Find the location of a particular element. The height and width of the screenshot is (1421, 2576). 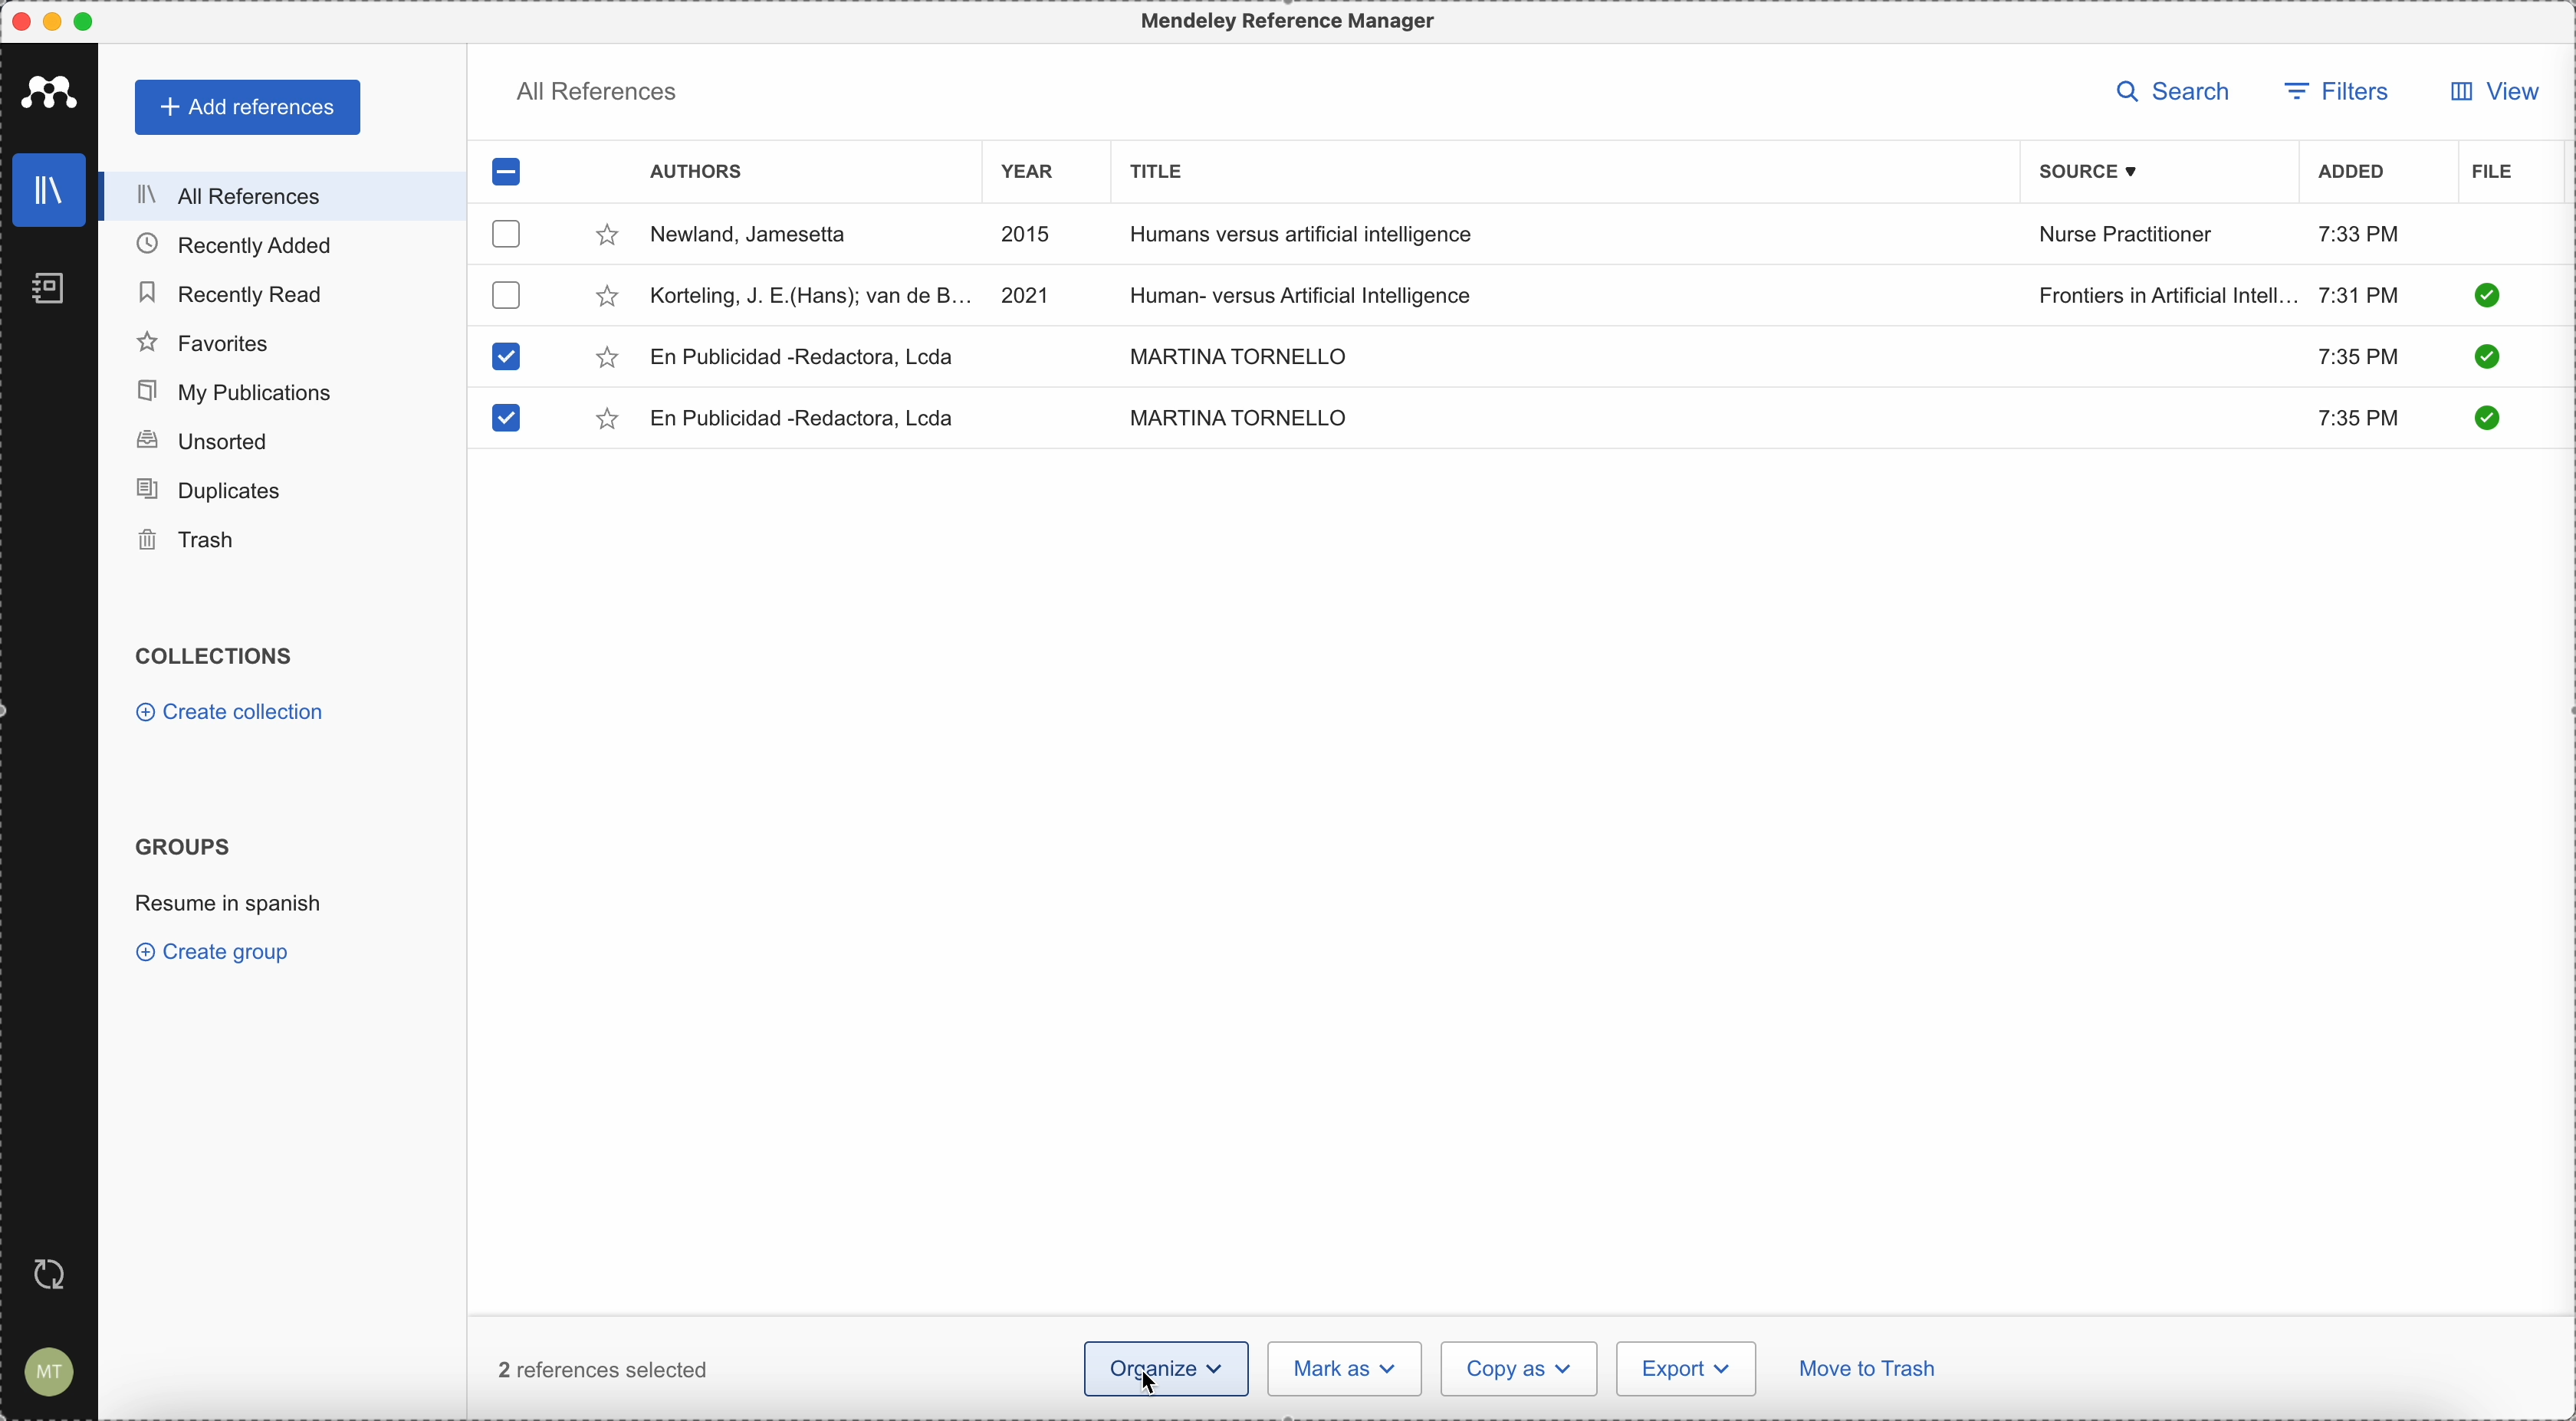

trash is located at coordinates (190, 541).